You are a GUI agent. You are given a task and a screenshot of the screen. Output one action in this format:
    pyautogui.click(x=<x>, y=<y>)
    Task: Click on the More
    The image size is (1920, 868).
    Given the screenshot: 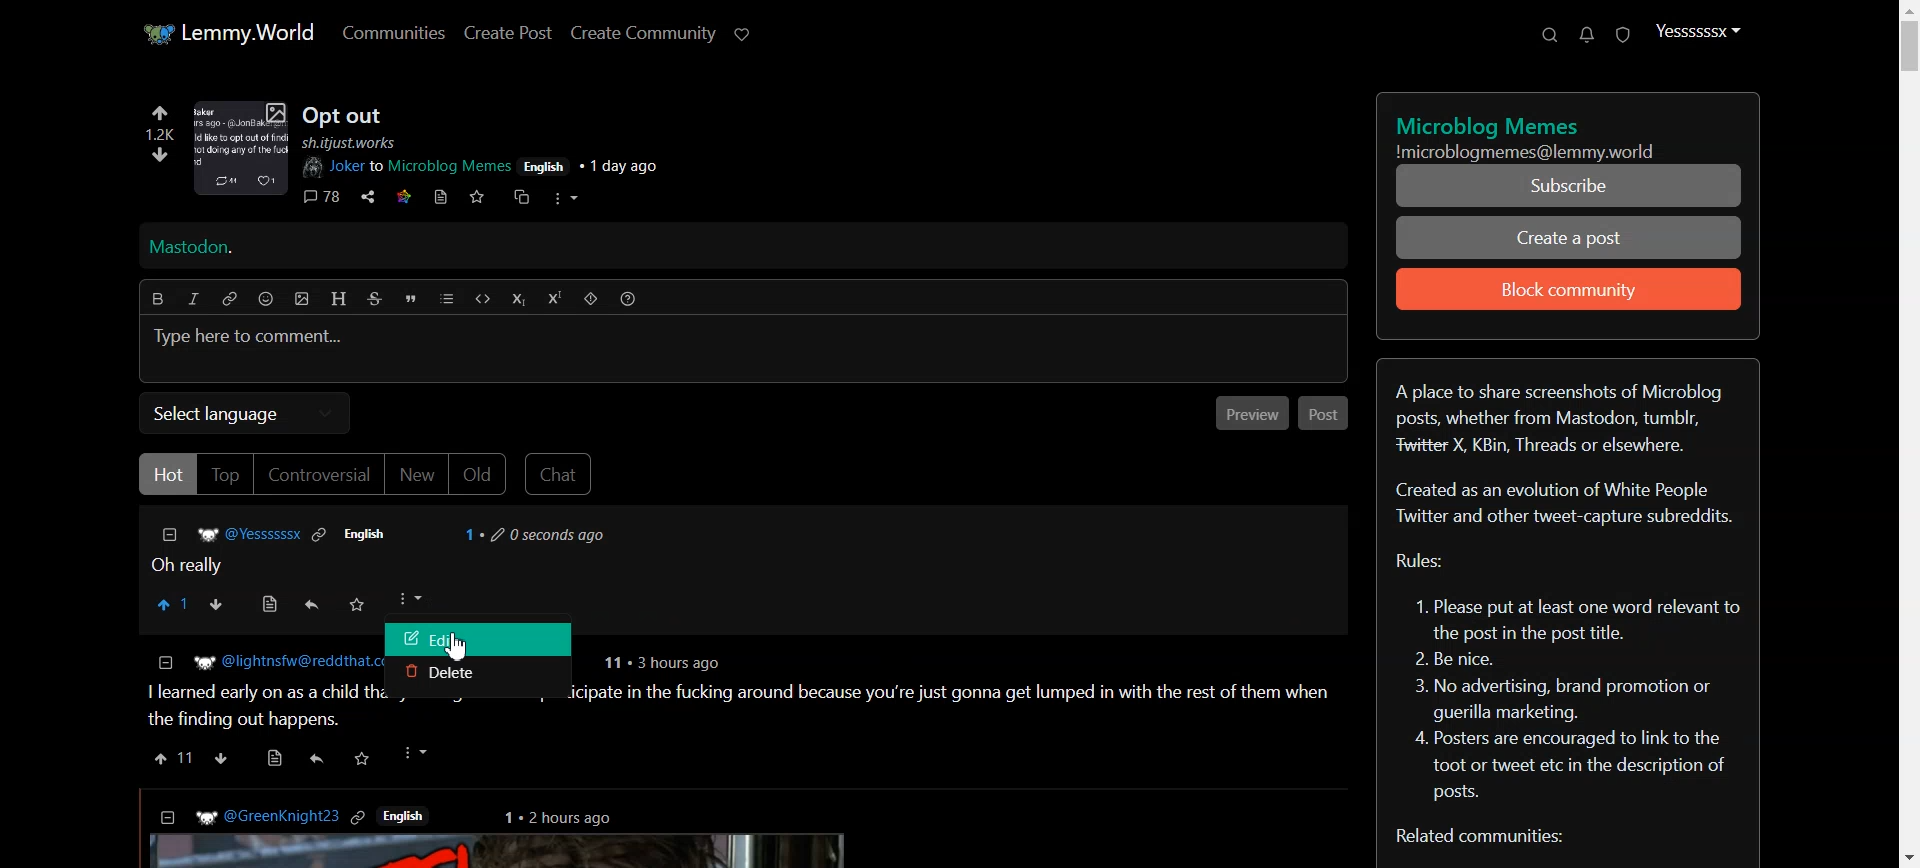 What is the action you would take?
    pyautogui.click(x=409, y=603)
    